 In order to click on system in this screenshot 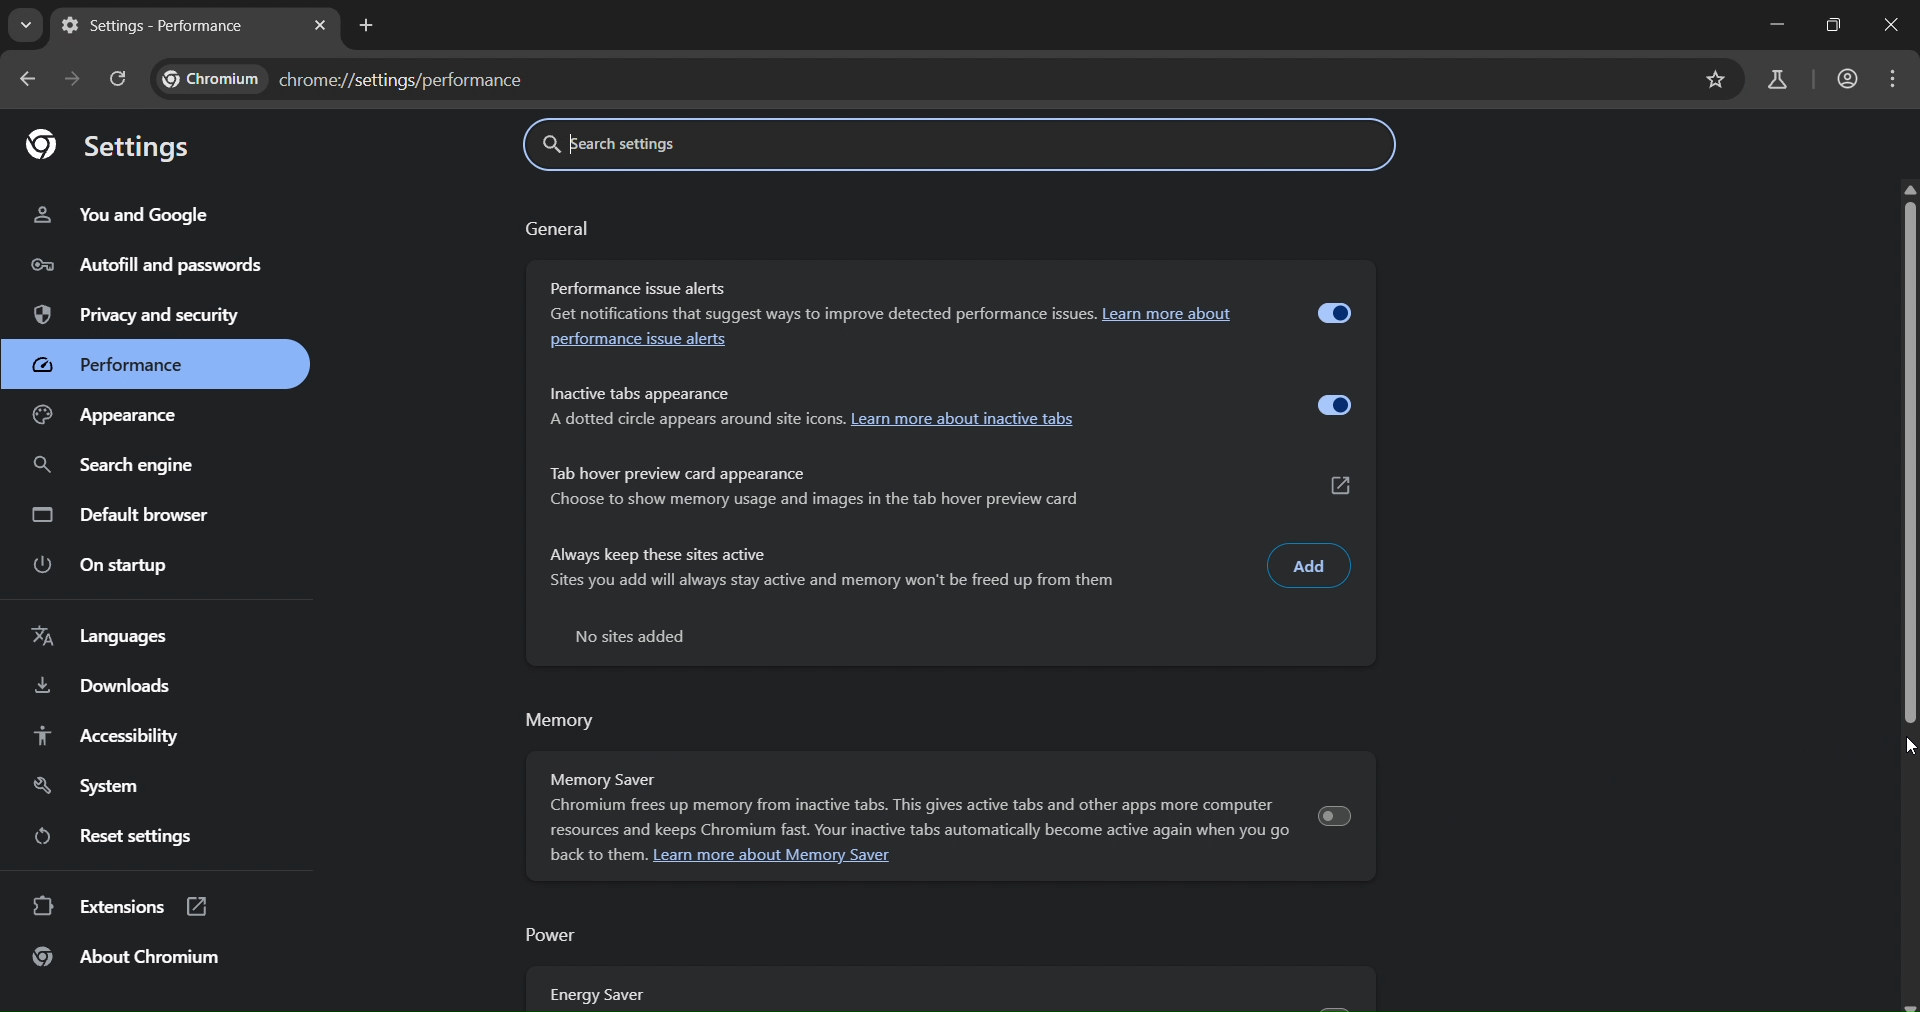, I will do `click(95, 786)`.